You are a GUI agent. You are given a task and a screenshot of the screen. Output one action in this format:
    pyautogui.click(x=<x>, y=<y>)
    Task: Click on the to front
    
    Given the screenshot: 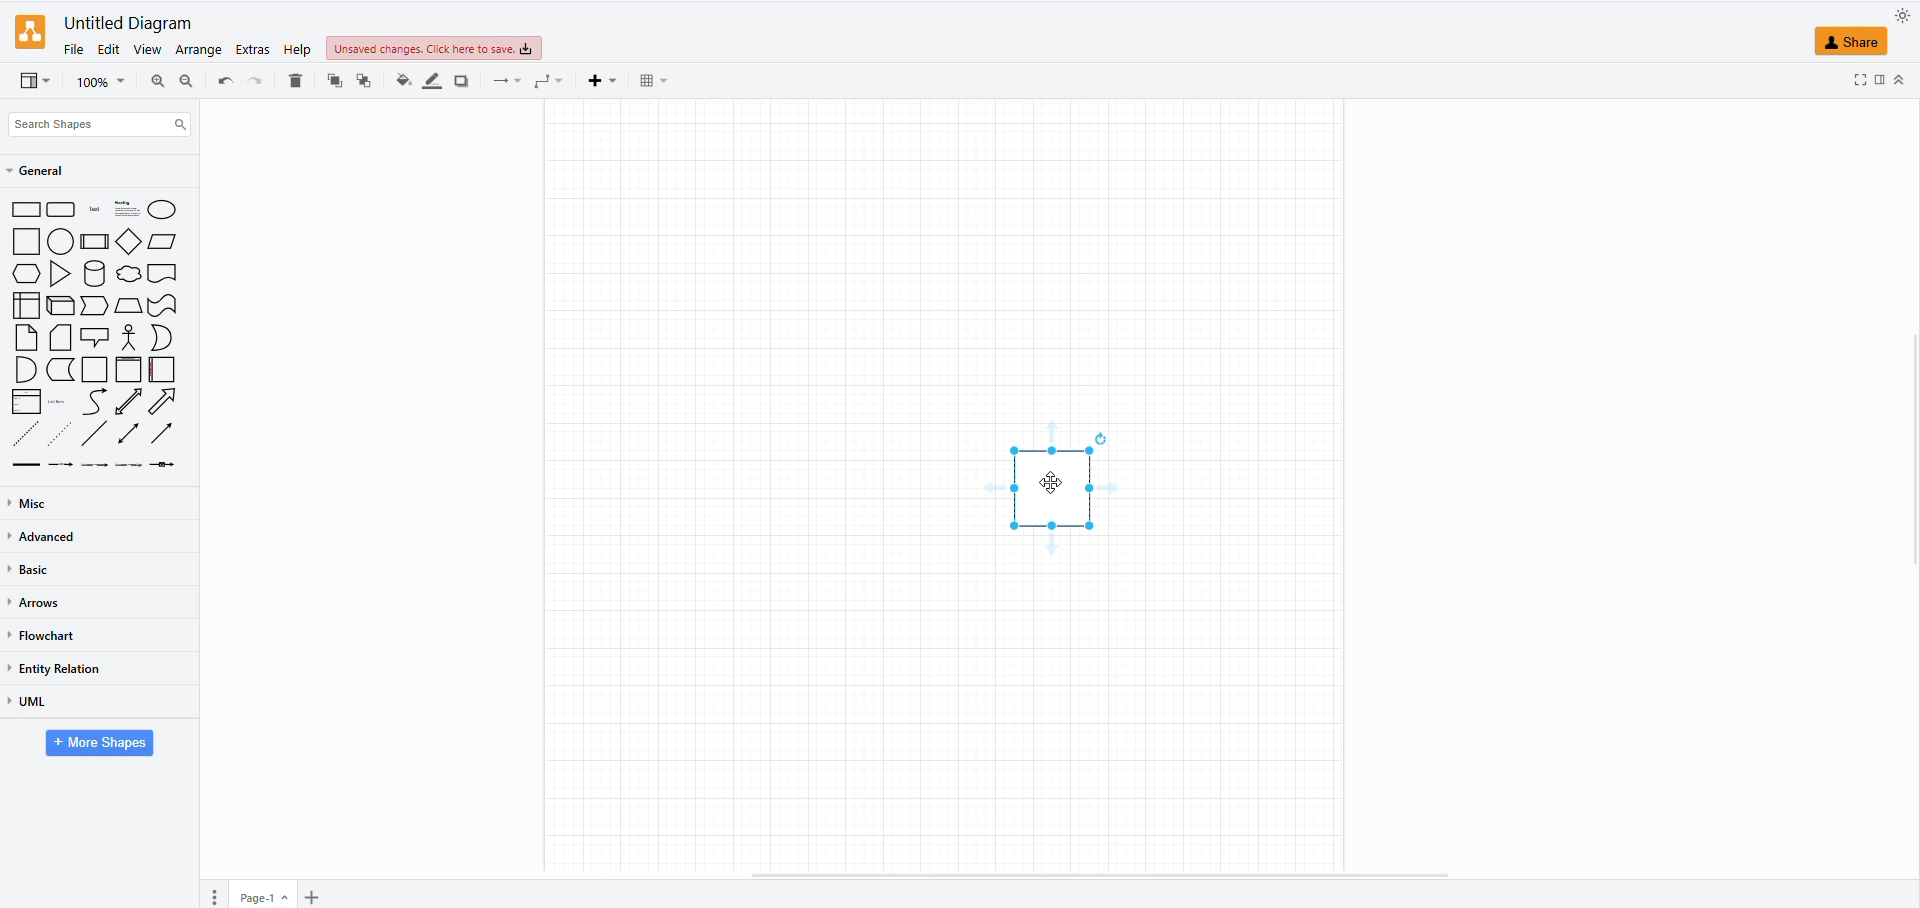 What is the action you would take?
    pyautogui.click(x=362, y=80)
    